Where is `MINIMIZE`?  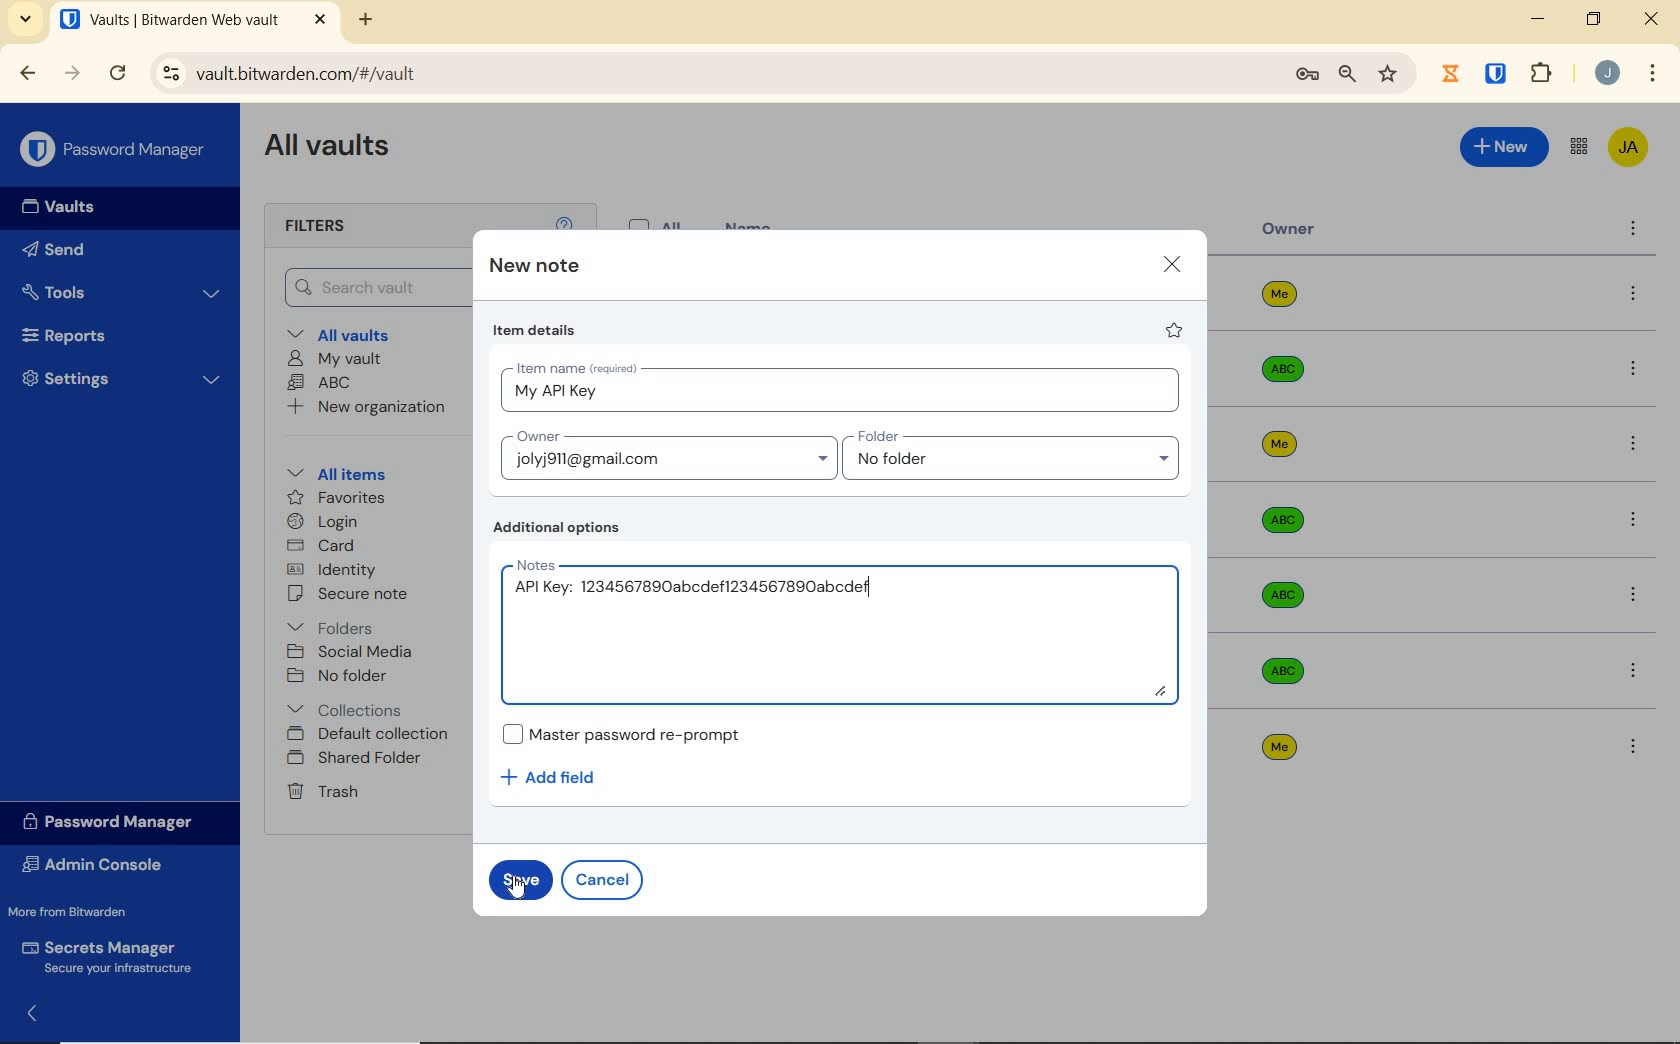 MINIMIZE is located at coordinates (1540, 20).